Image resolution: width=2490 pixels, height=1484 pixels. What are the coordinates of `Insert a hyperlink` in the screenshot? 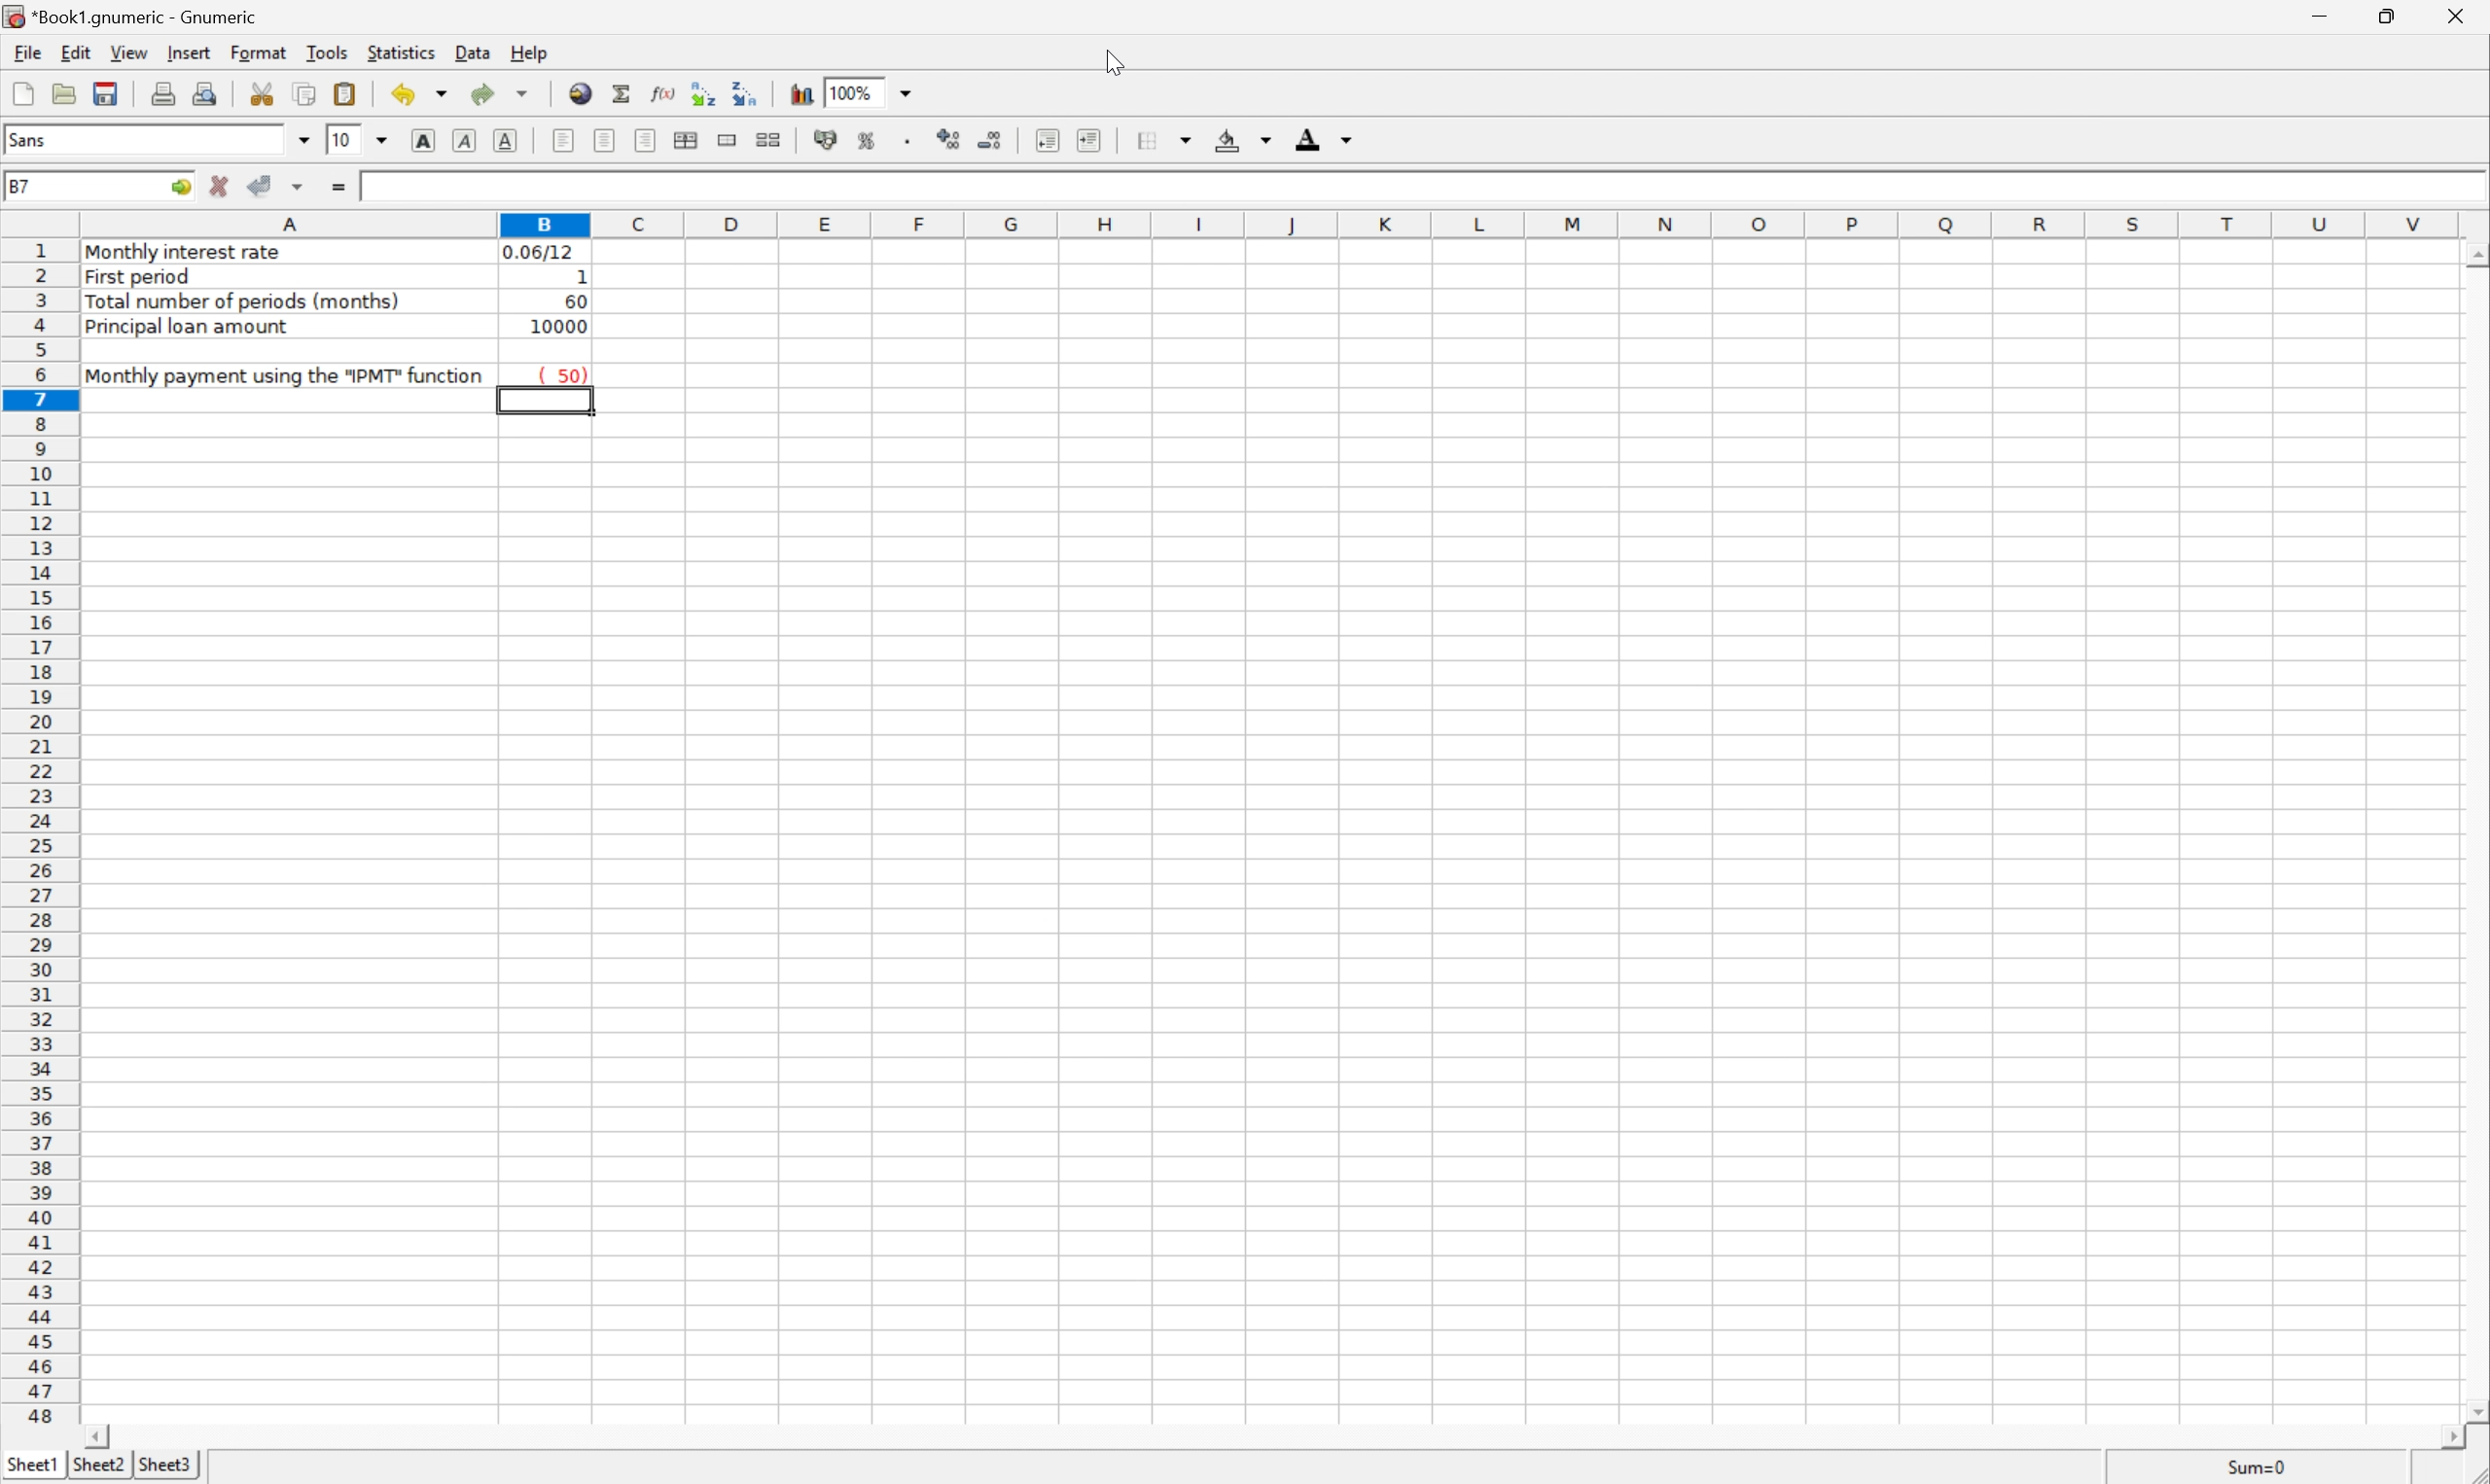 It's located at (578, 91).